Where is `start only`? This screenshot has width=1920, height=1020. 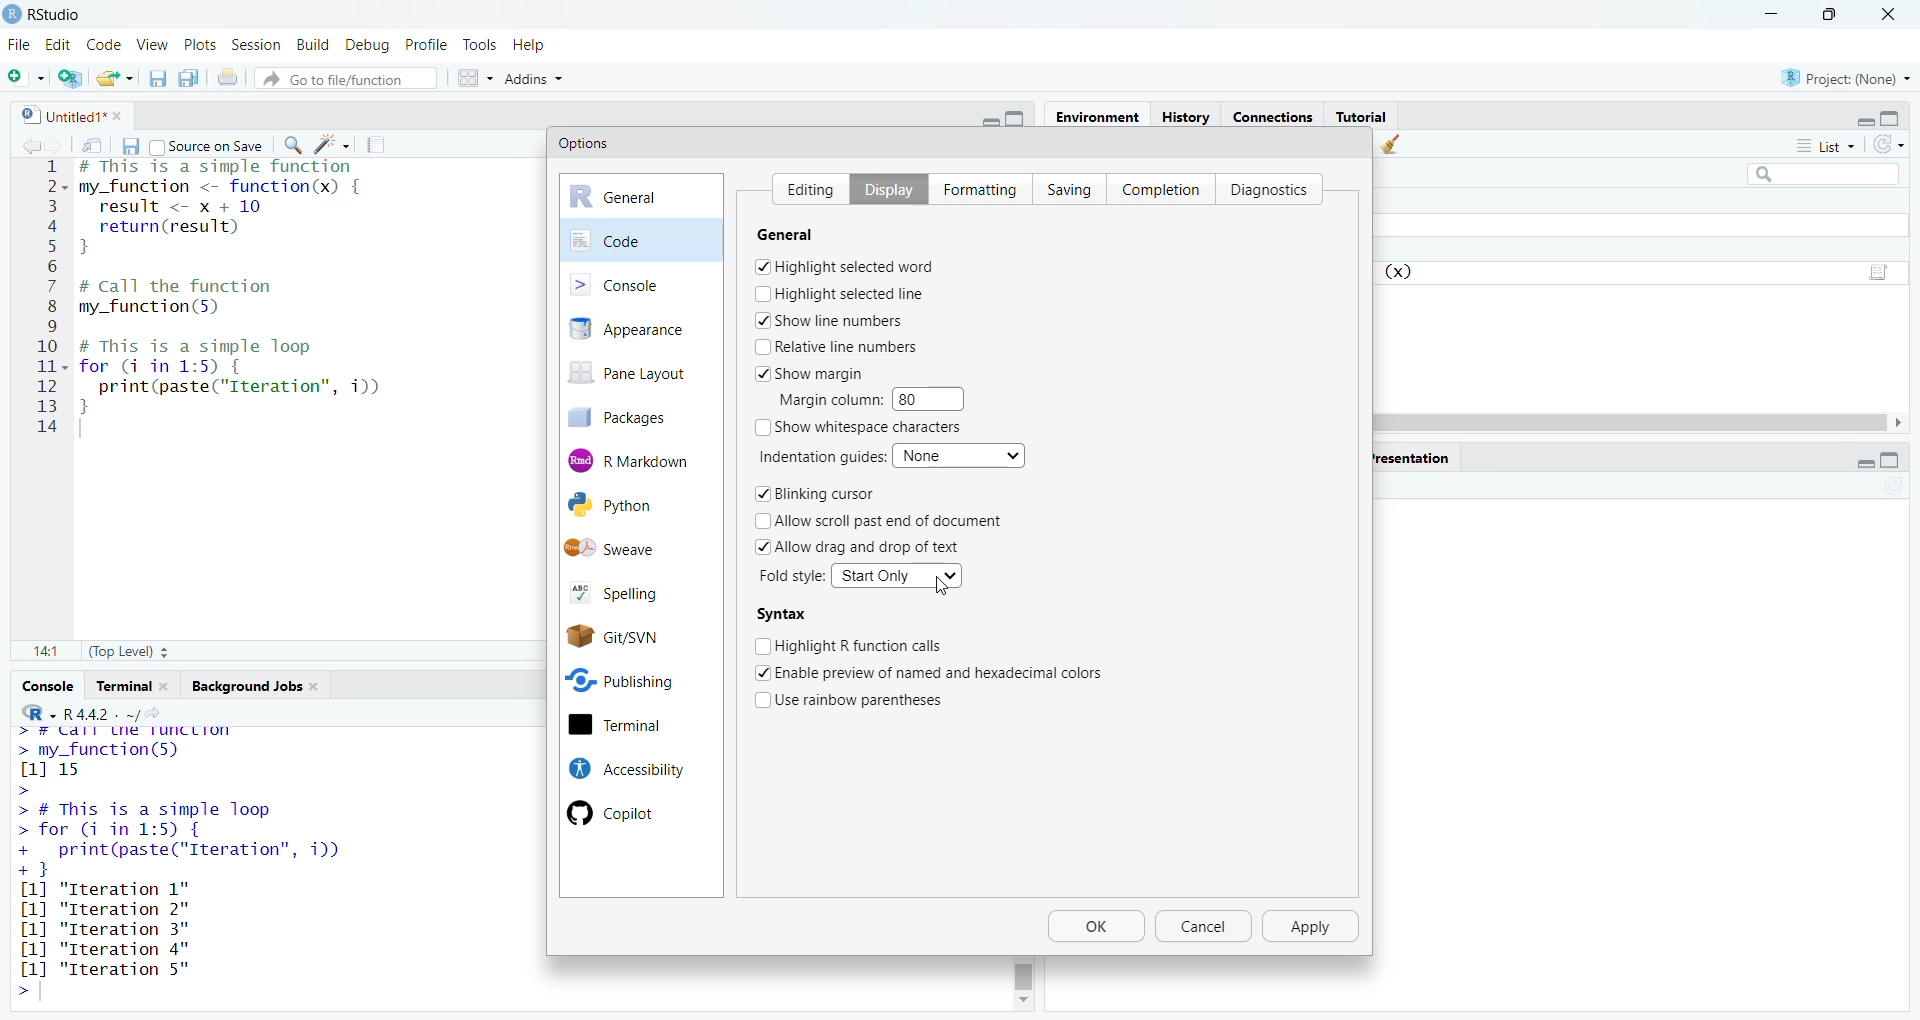 start only is located at coordinates (898, 575).